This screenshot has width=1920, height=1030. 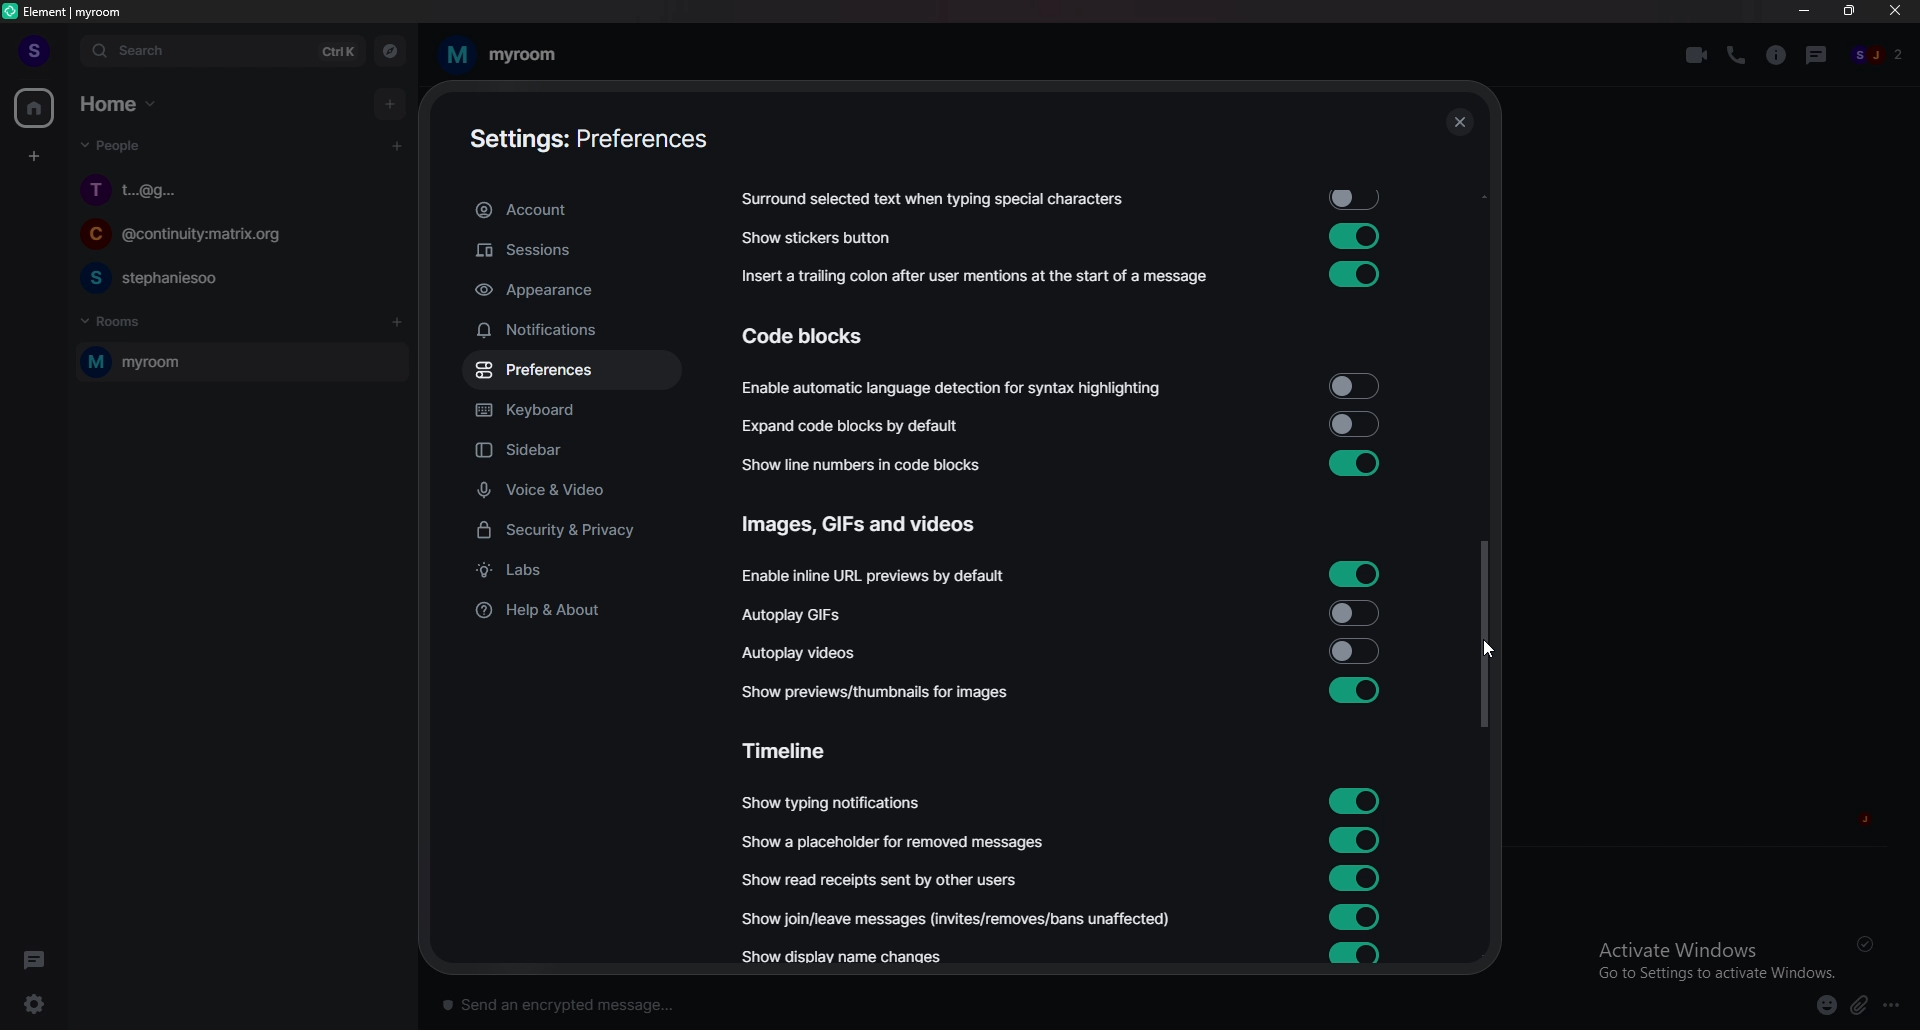 What do you see at coordinates (1852, 11) in the screenshot?
I see `resize` at bounding box center [1852, 11].